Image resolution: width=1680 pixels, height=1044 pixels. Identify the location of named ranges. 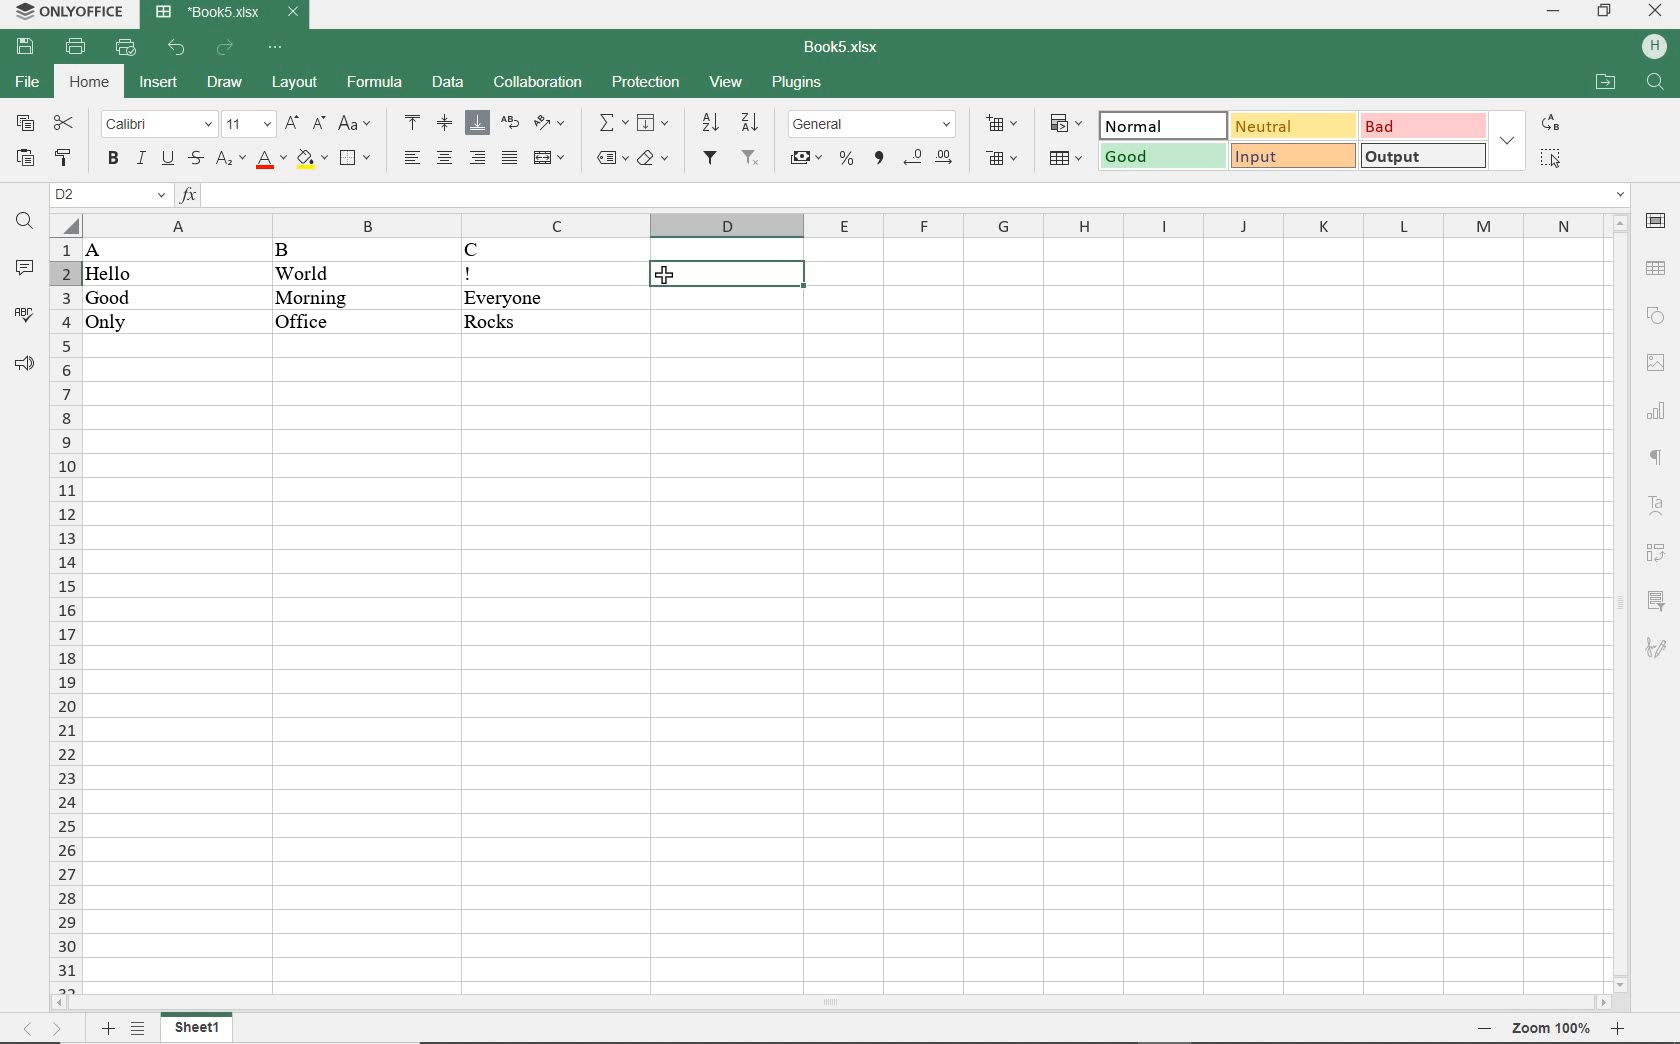
(609, 160).